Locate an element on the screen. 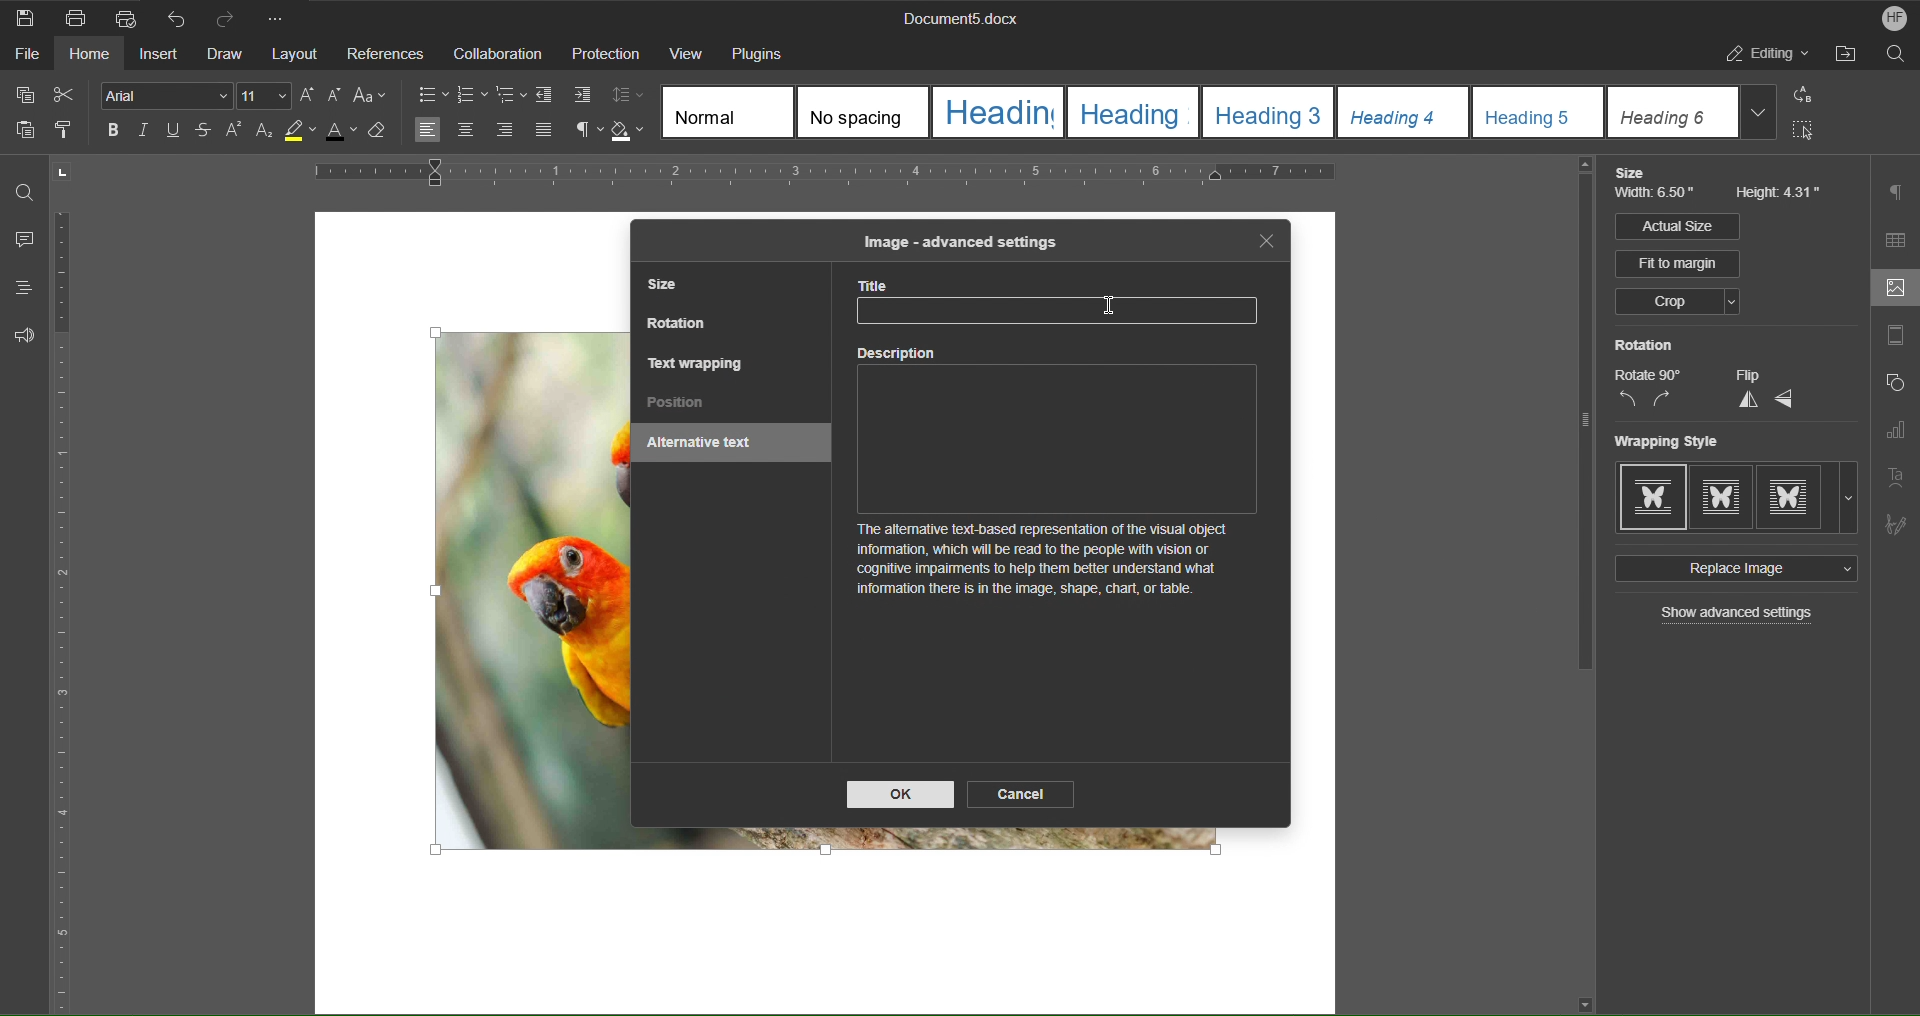  Home is located at coordinates (91, 57).